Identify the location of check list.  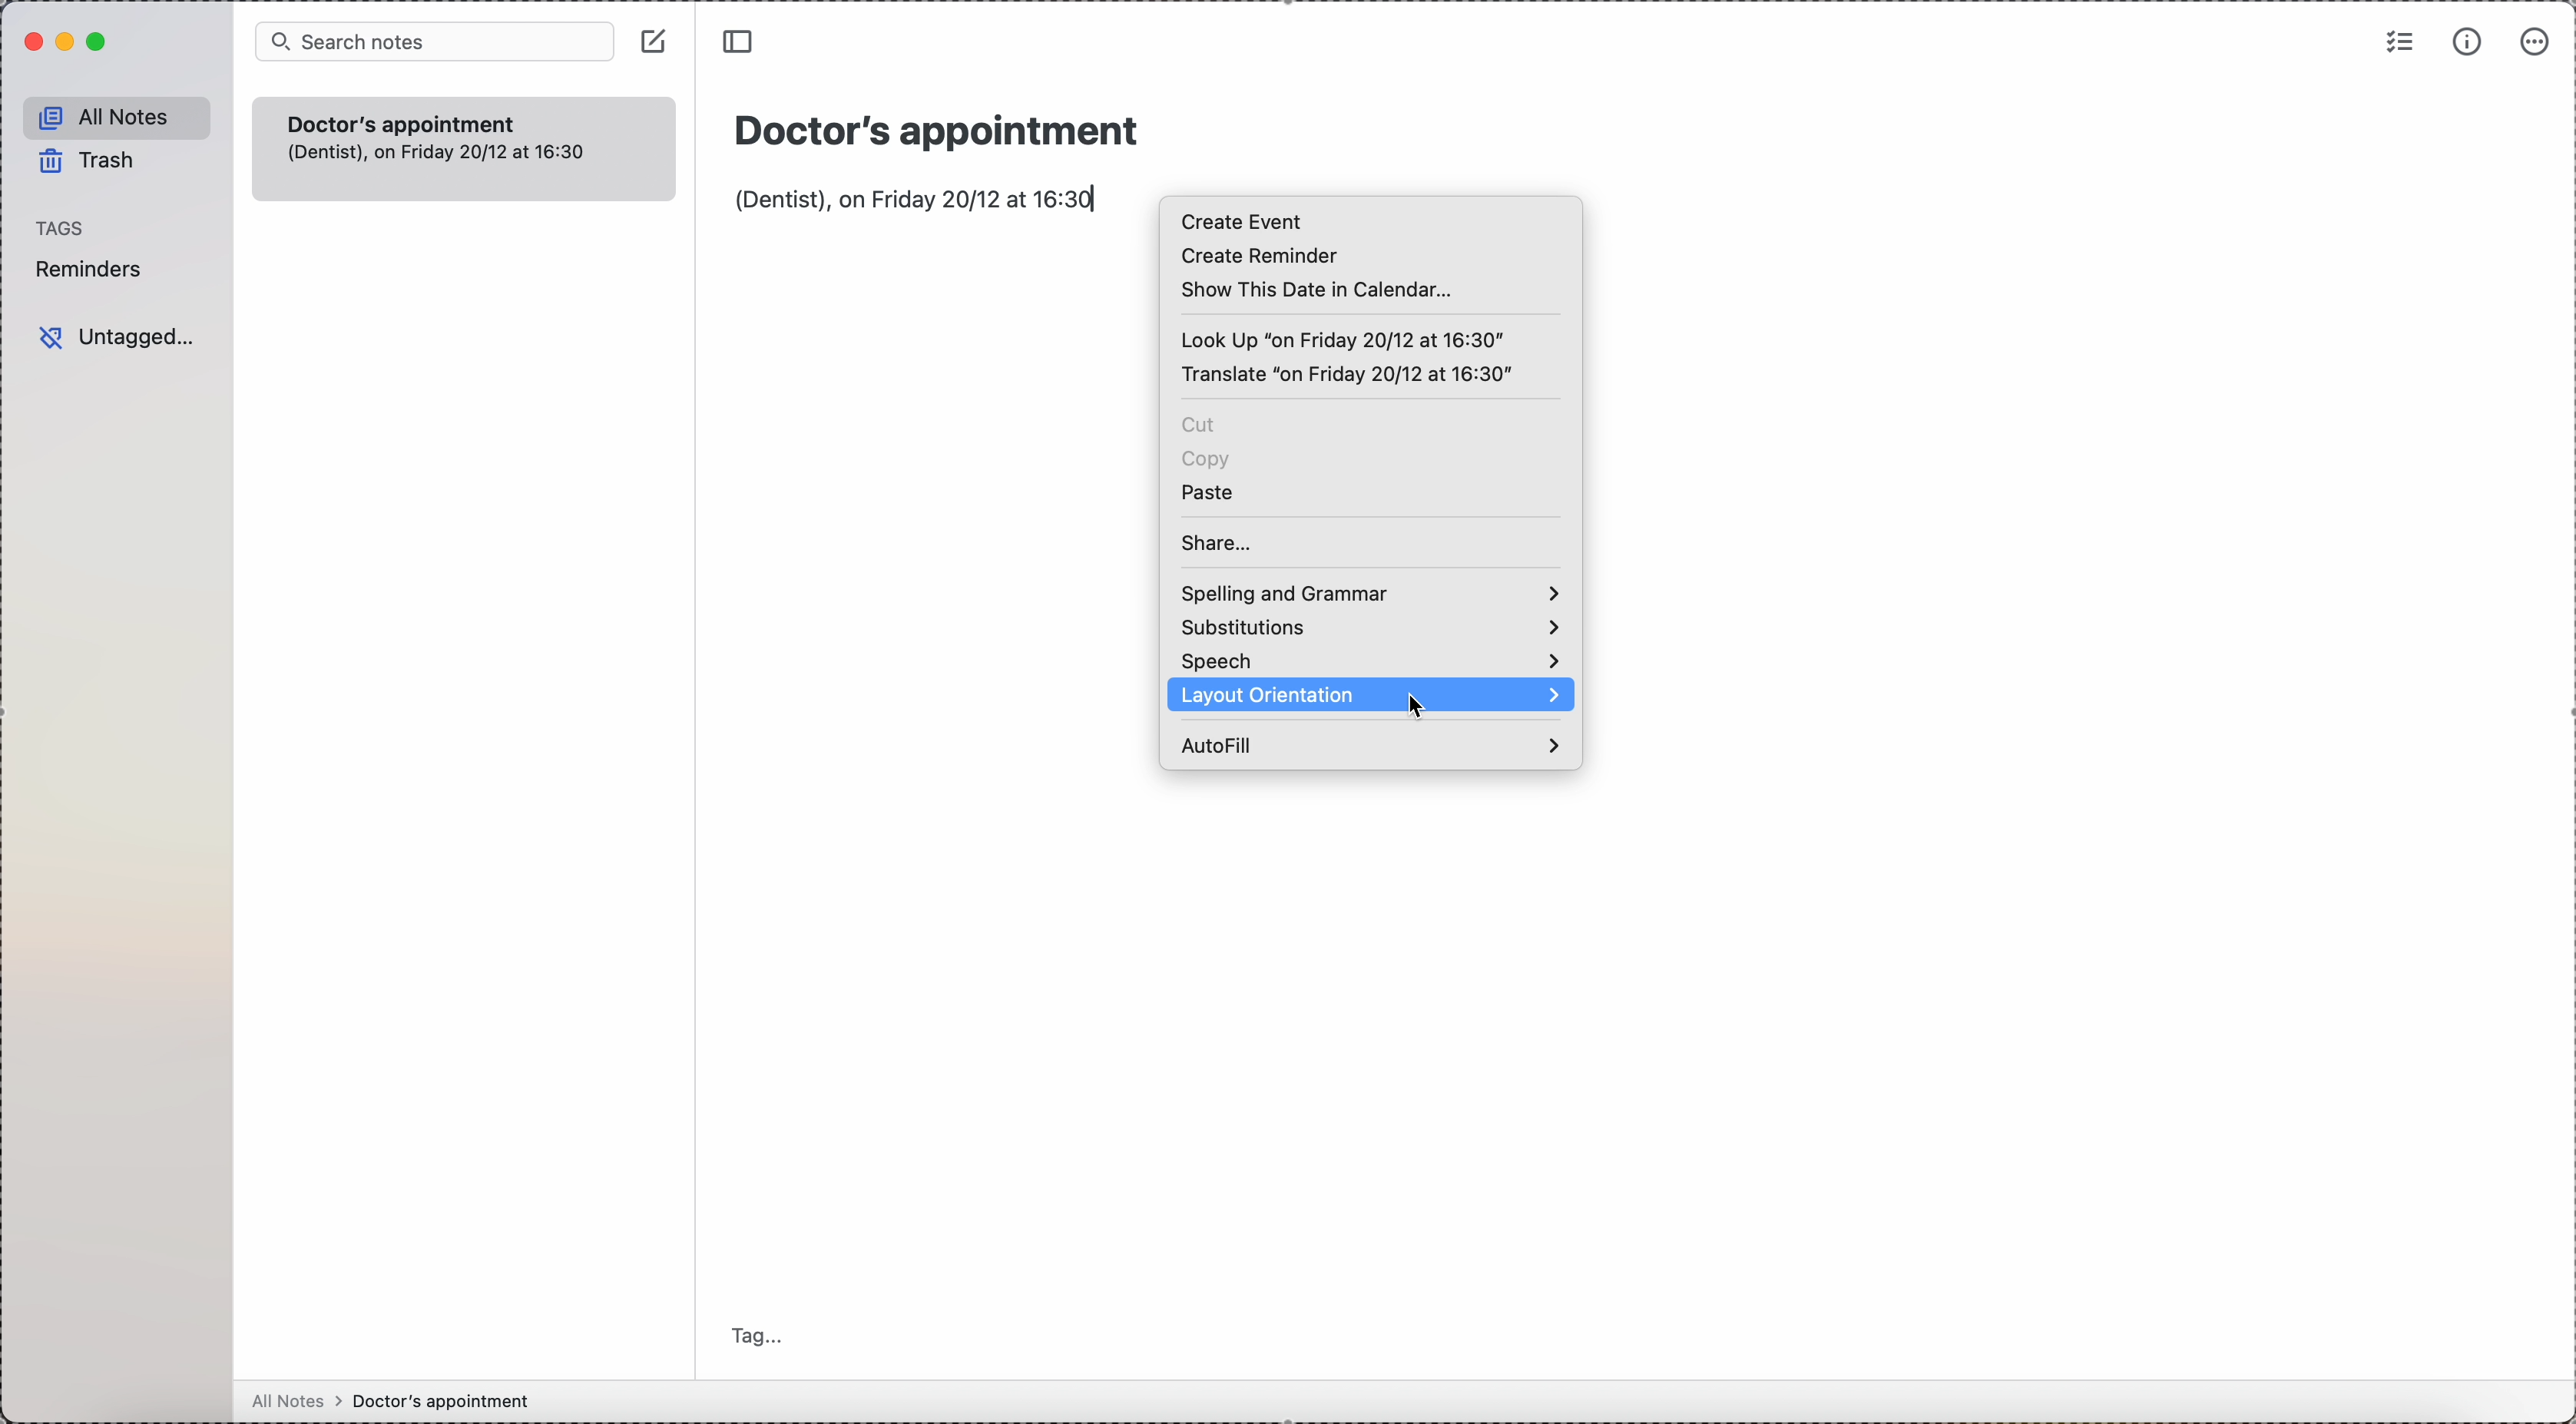
(2396, 43).